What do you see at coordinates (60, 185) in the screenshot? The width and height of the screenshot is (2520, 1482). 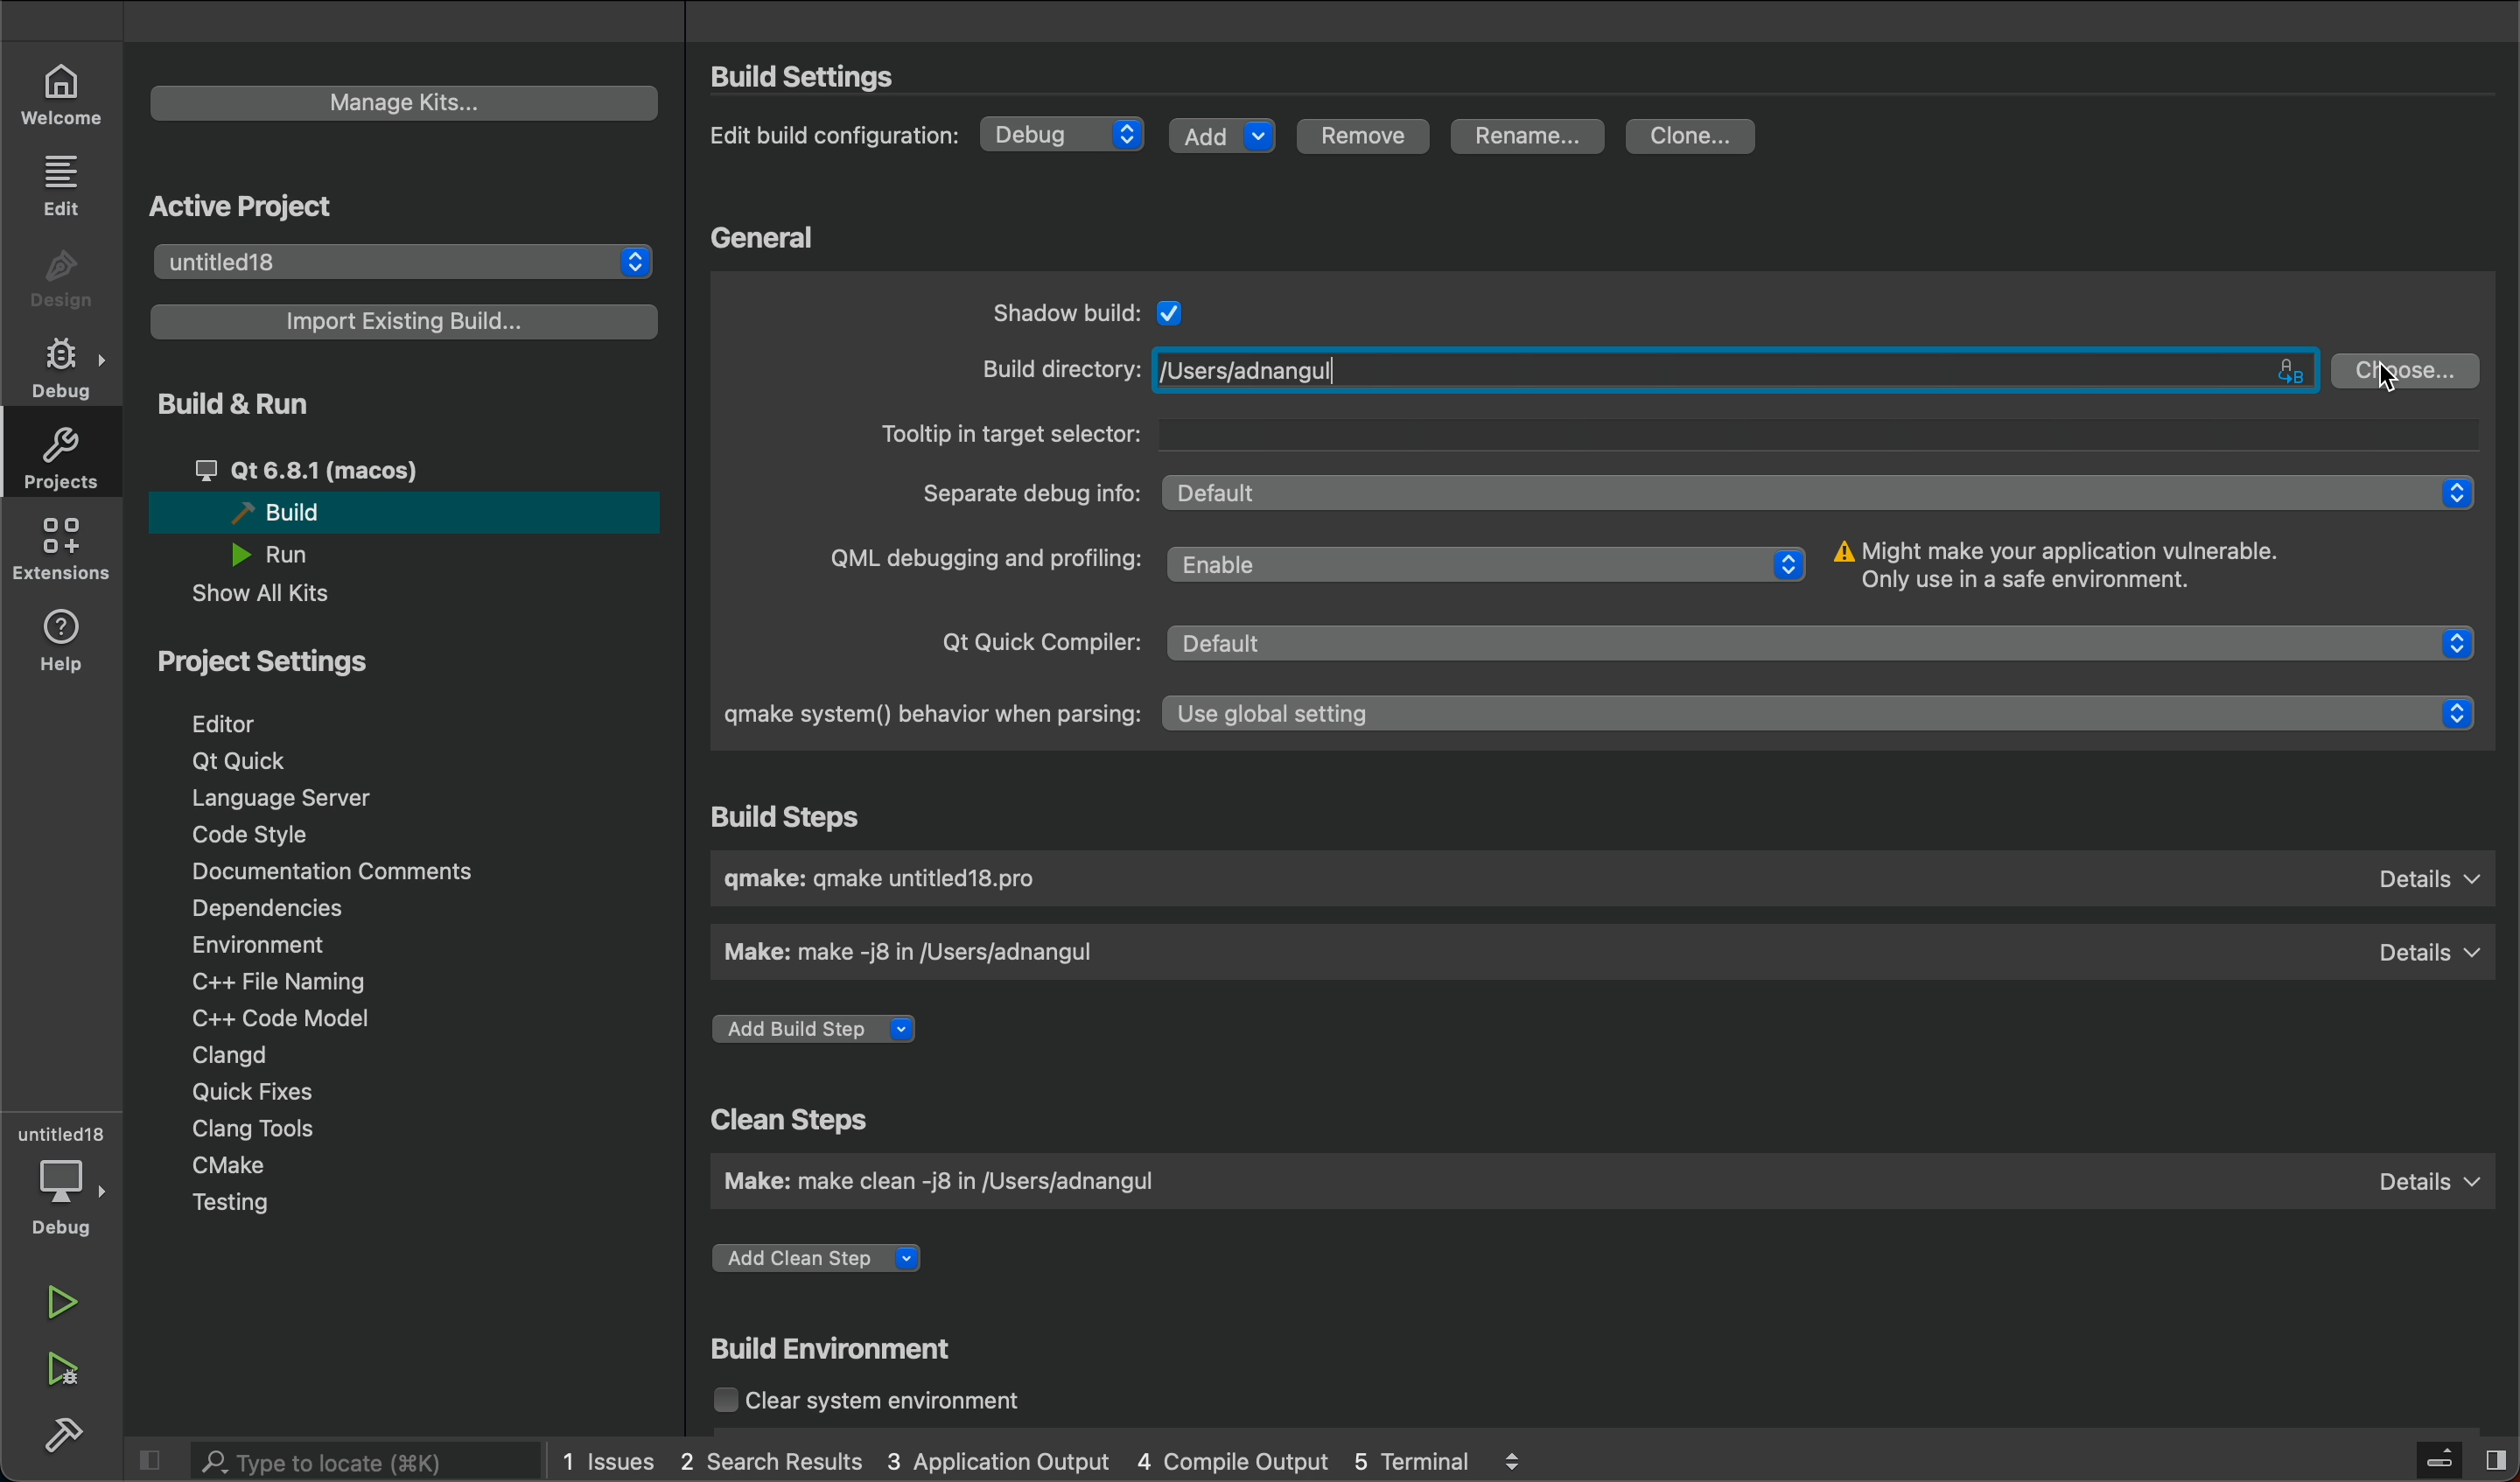 I see `edit` at bounding box center [60, 185].